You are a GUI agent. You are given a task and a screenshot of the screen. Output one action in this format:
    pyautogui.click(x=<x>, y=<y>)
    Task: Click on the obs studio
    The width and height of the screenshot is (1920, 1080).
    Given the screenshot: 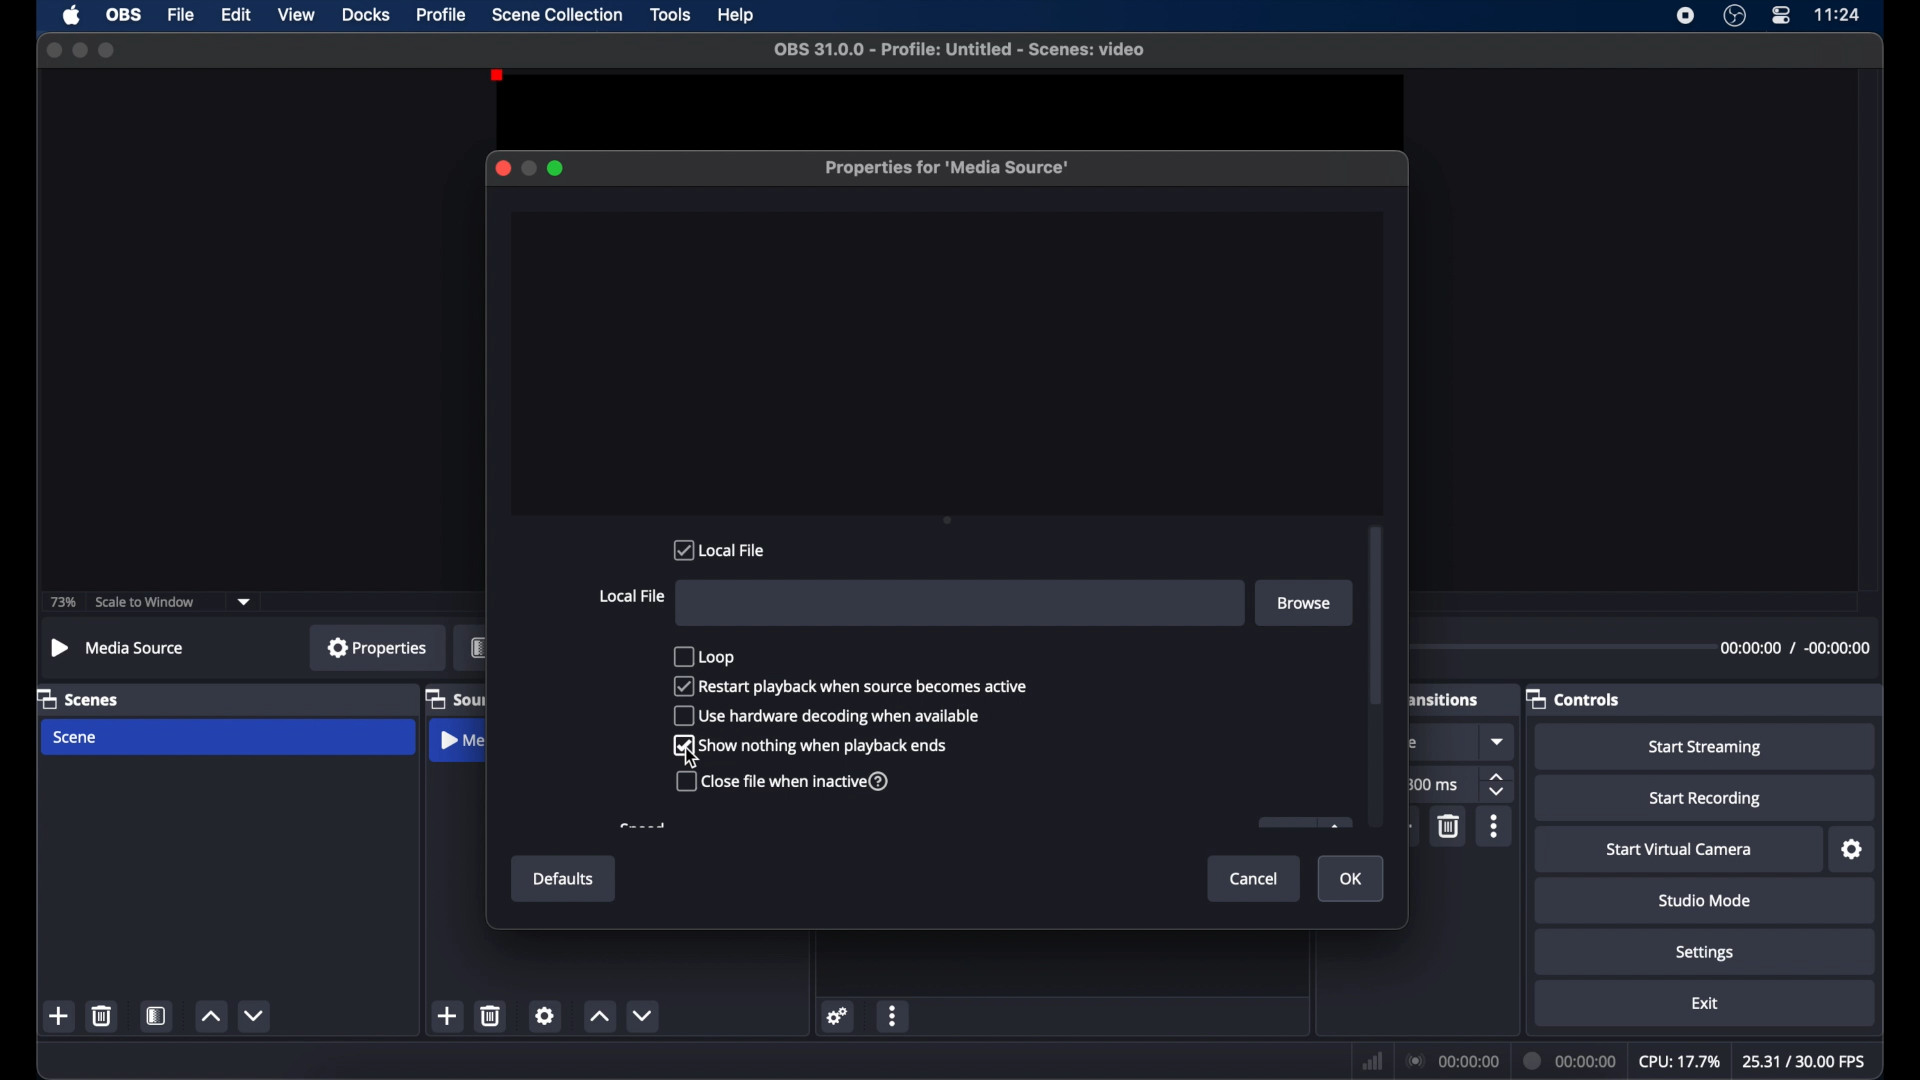 What is the action you would take?
    pyautogui.click(x=1733, y=16)
    